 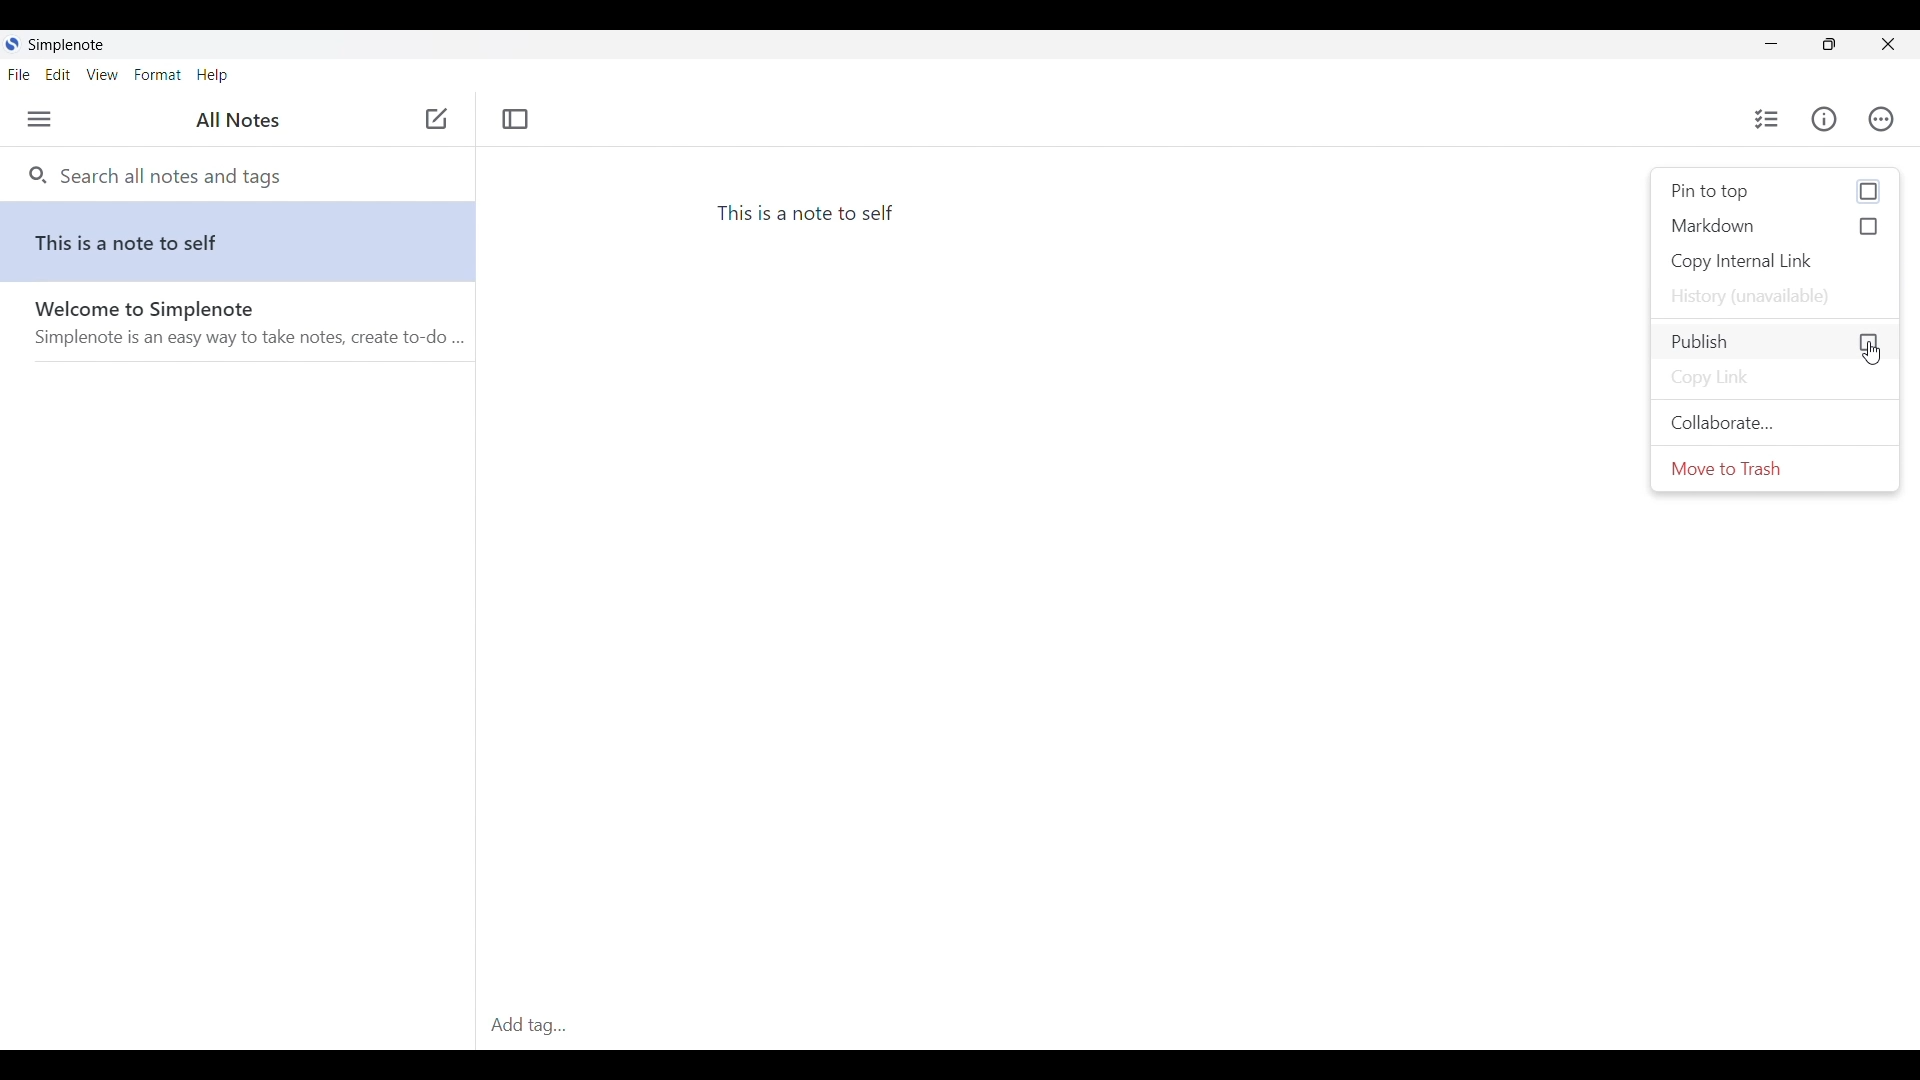 What do you see at coordinates (1829, 44) in the screenshot?
I see `Resize` at bounding box center [1829, 44].